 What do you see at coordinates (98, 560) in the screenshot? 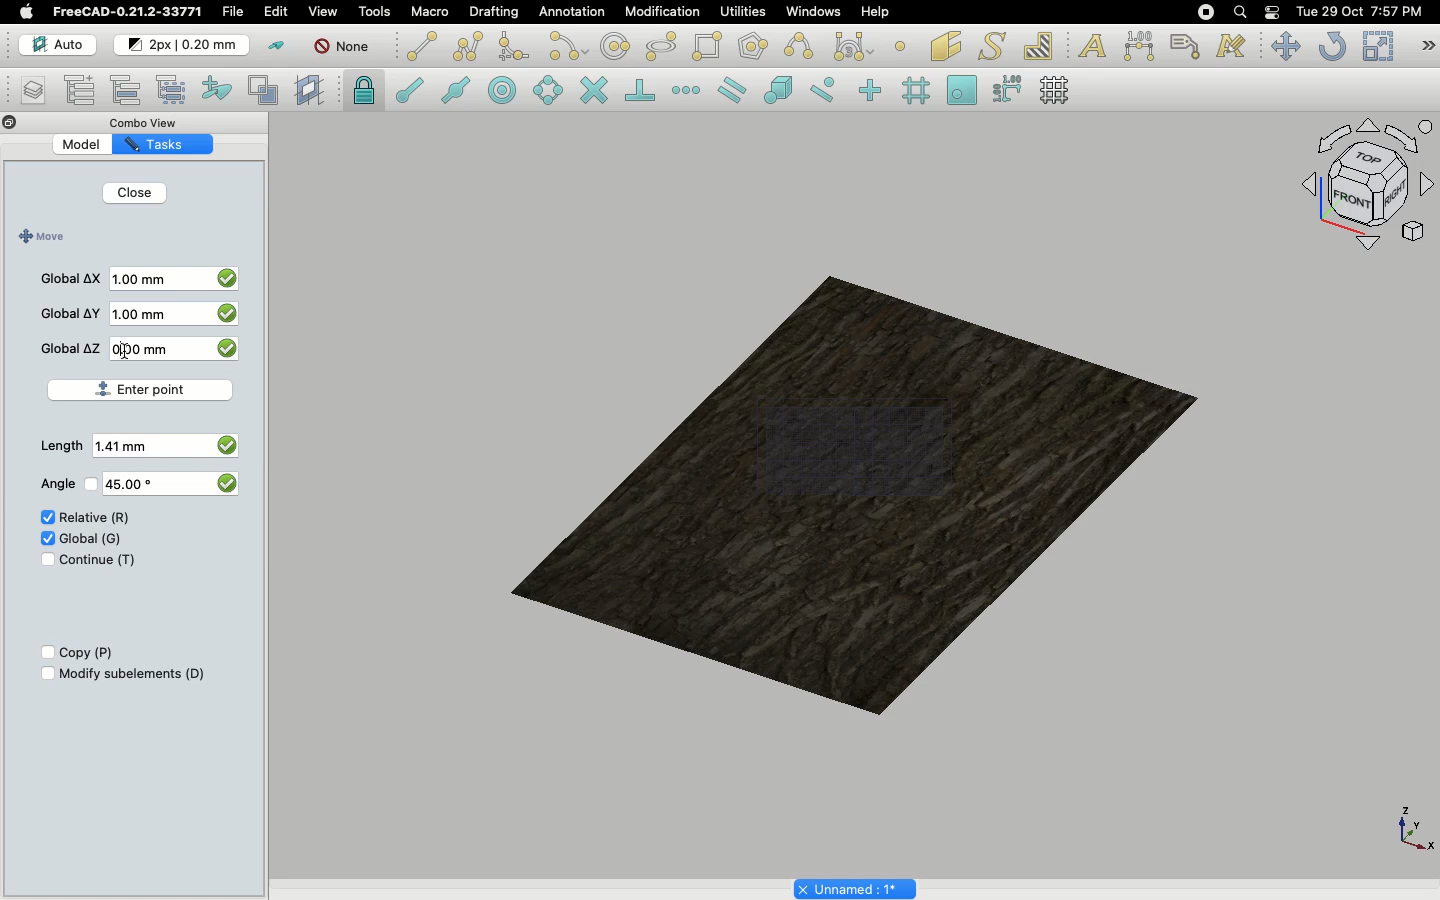
I see `Continue ` at bounding box center [98, 560].